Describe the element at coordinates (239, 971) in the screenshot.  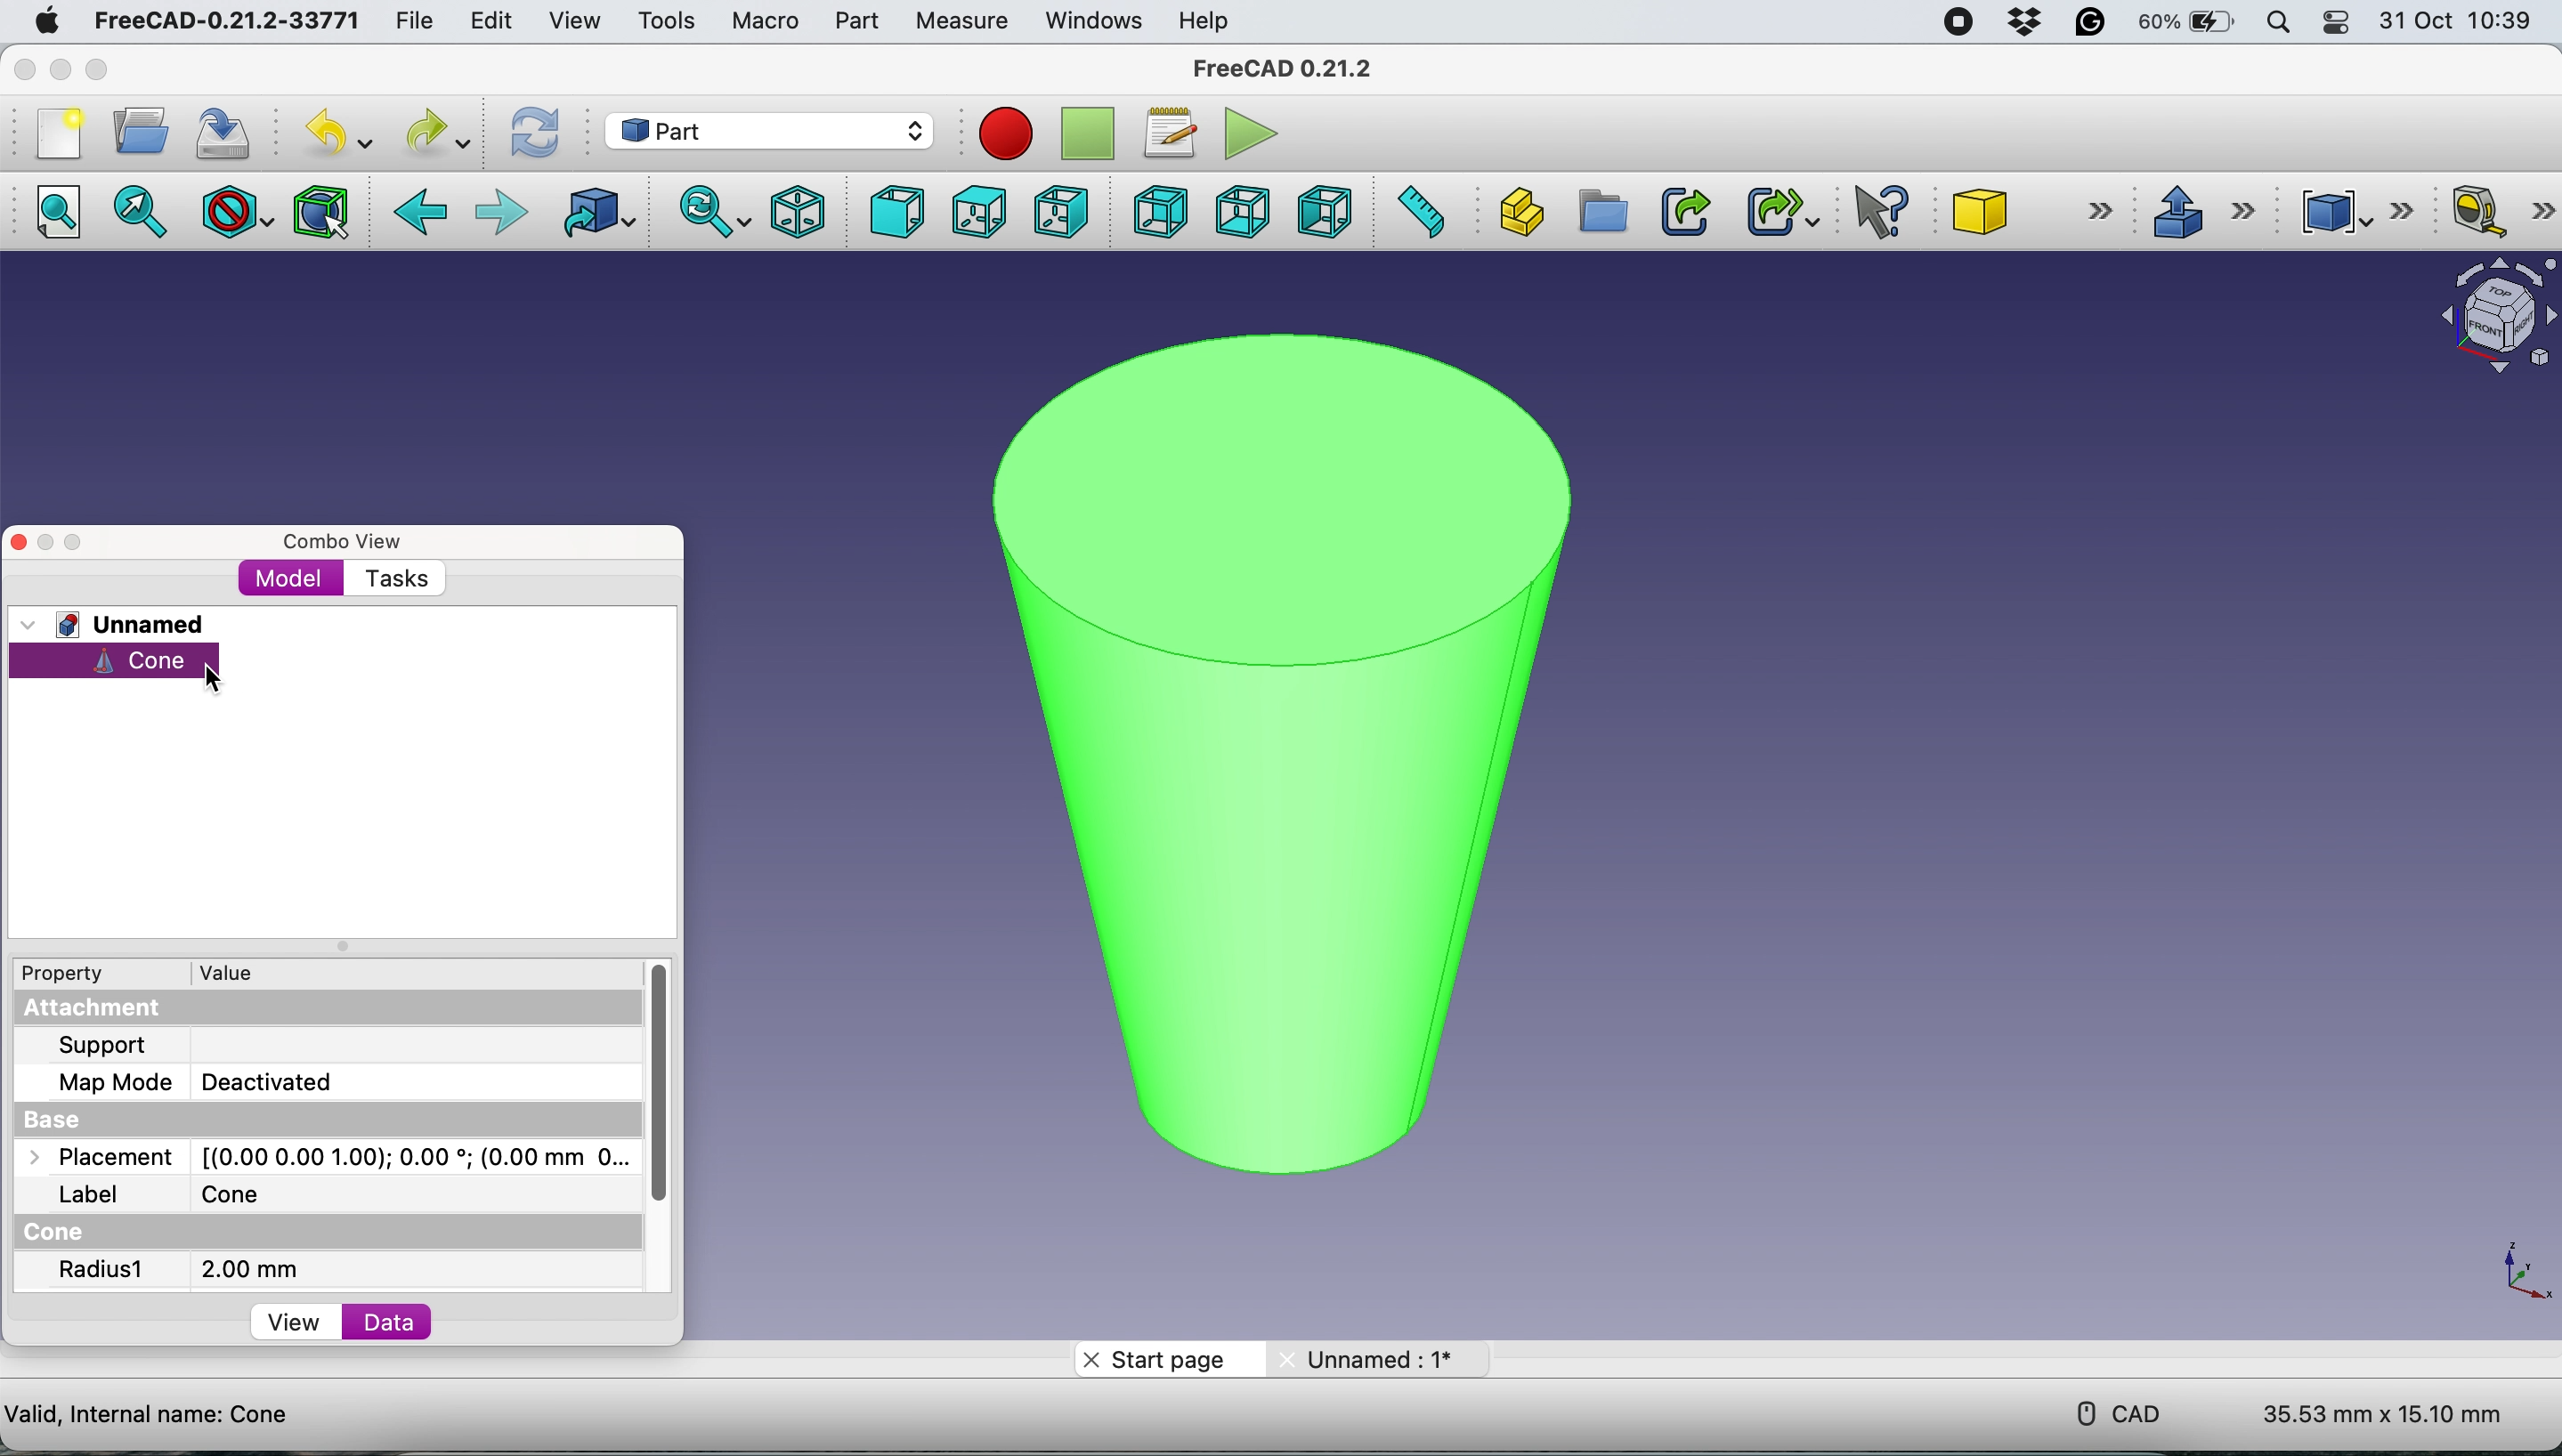
I see `value` at that location.